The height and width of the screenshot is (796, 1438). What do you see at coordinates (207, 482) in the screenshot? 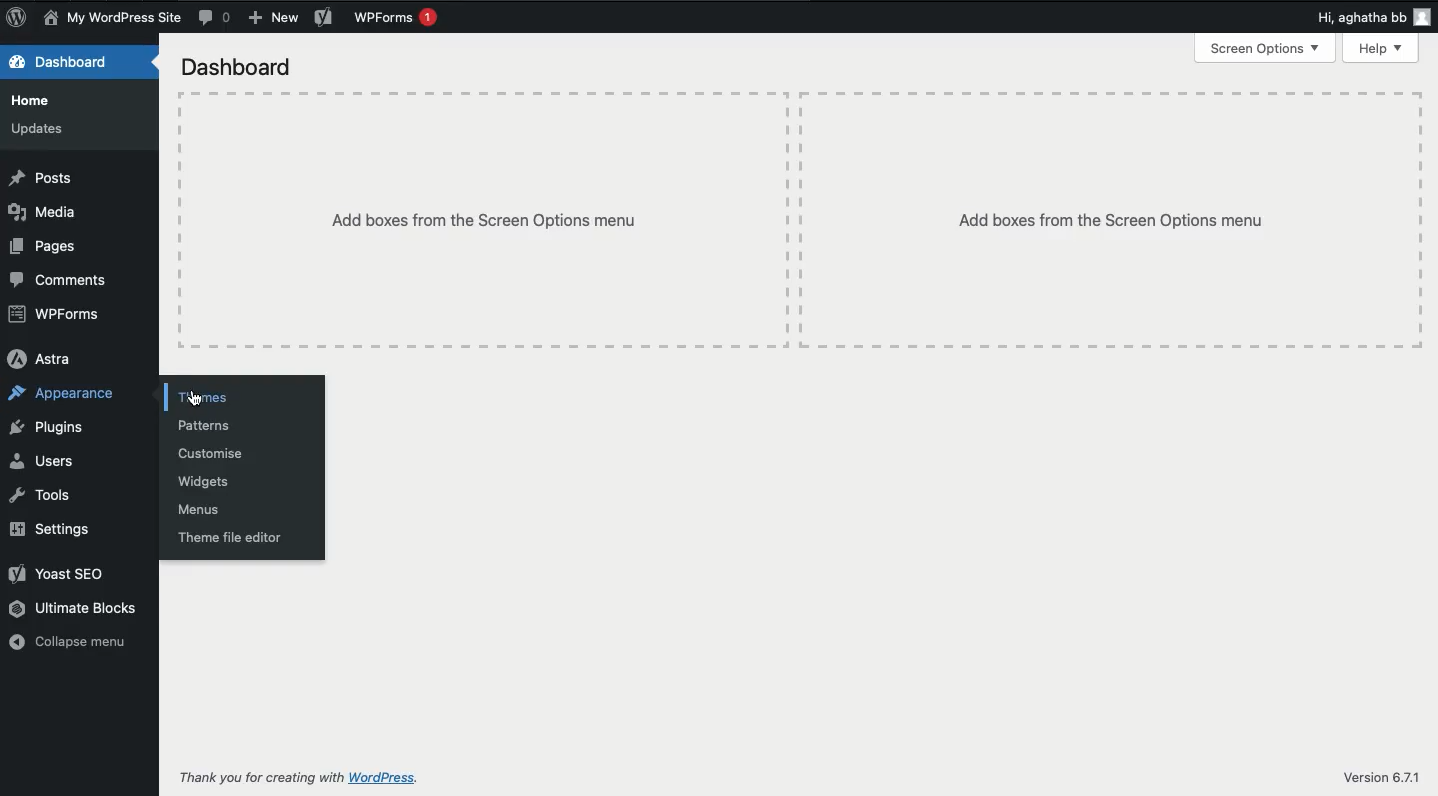
I see `Widgets` at bounding box center [207, 482].